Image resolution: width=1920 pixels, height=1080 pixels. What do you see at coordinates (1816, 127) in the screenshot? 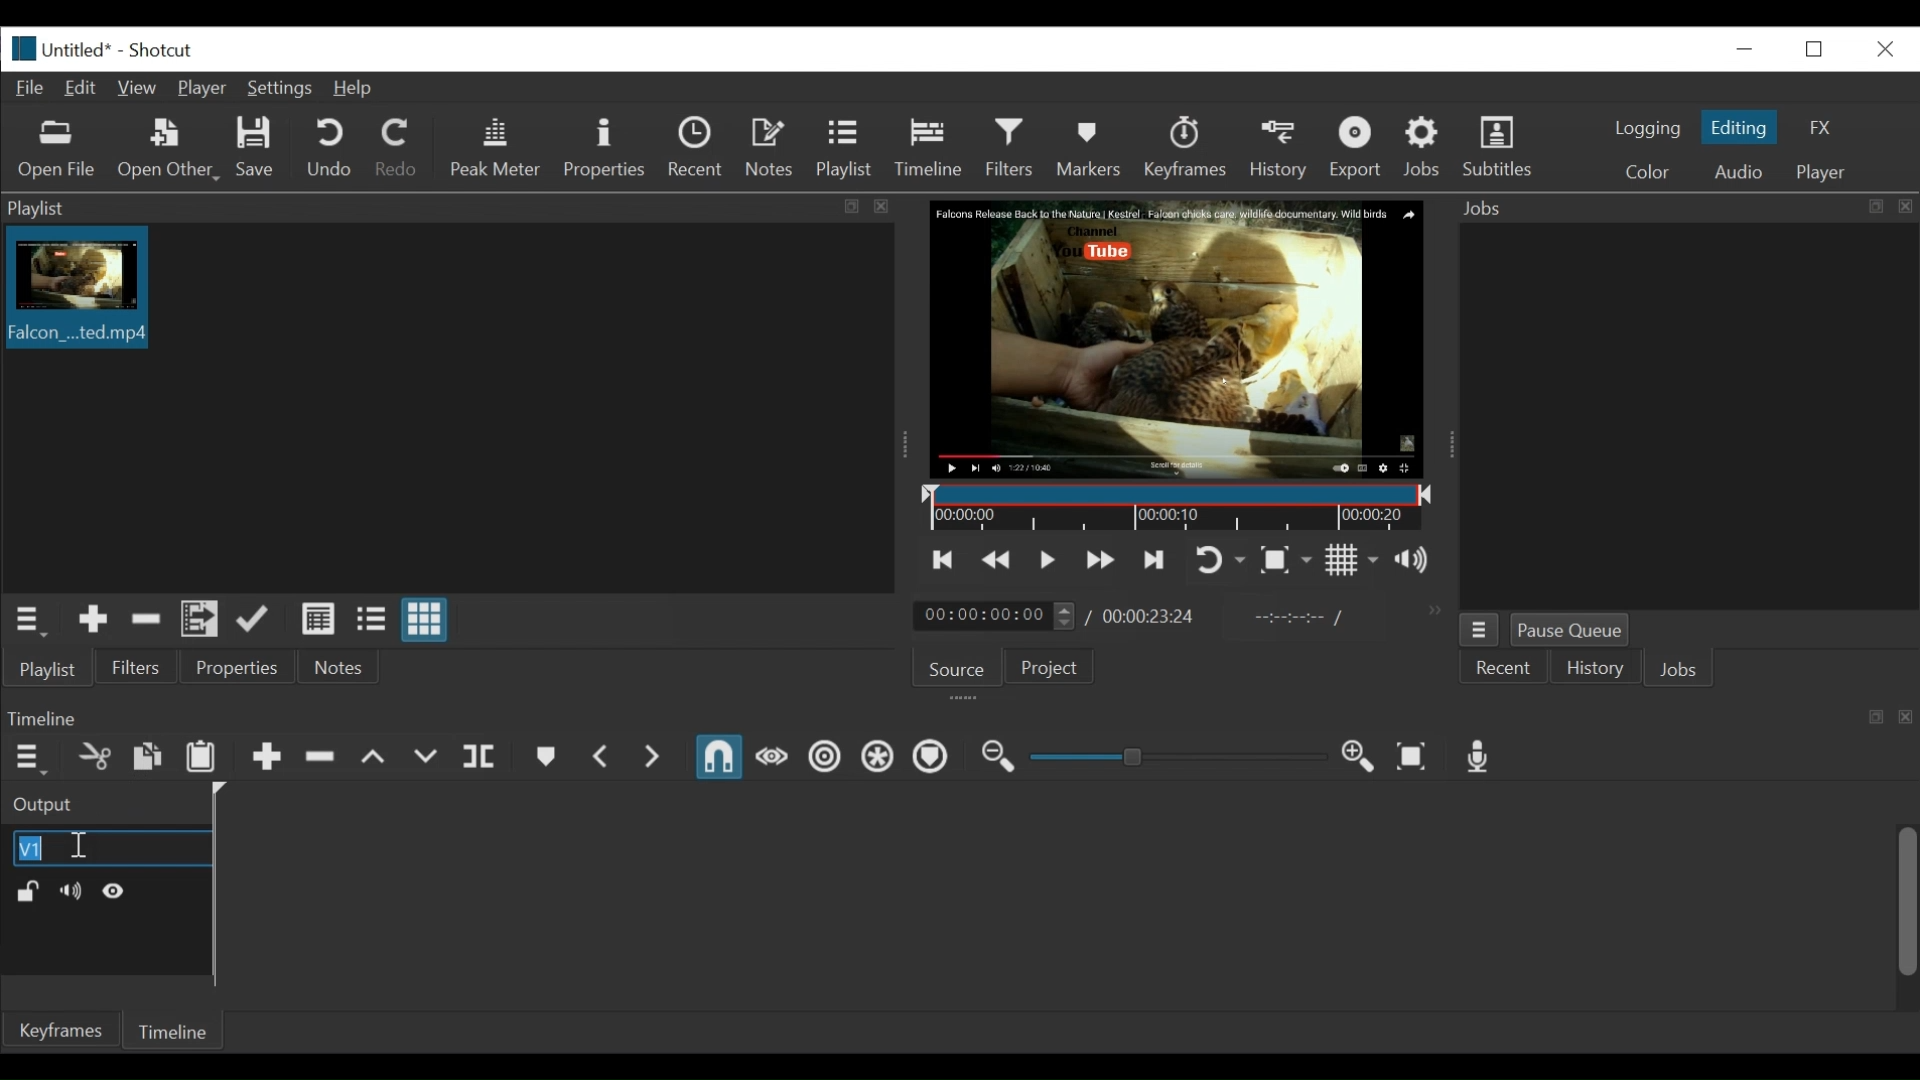
I see `FX` at bounding box center [1816, 127].